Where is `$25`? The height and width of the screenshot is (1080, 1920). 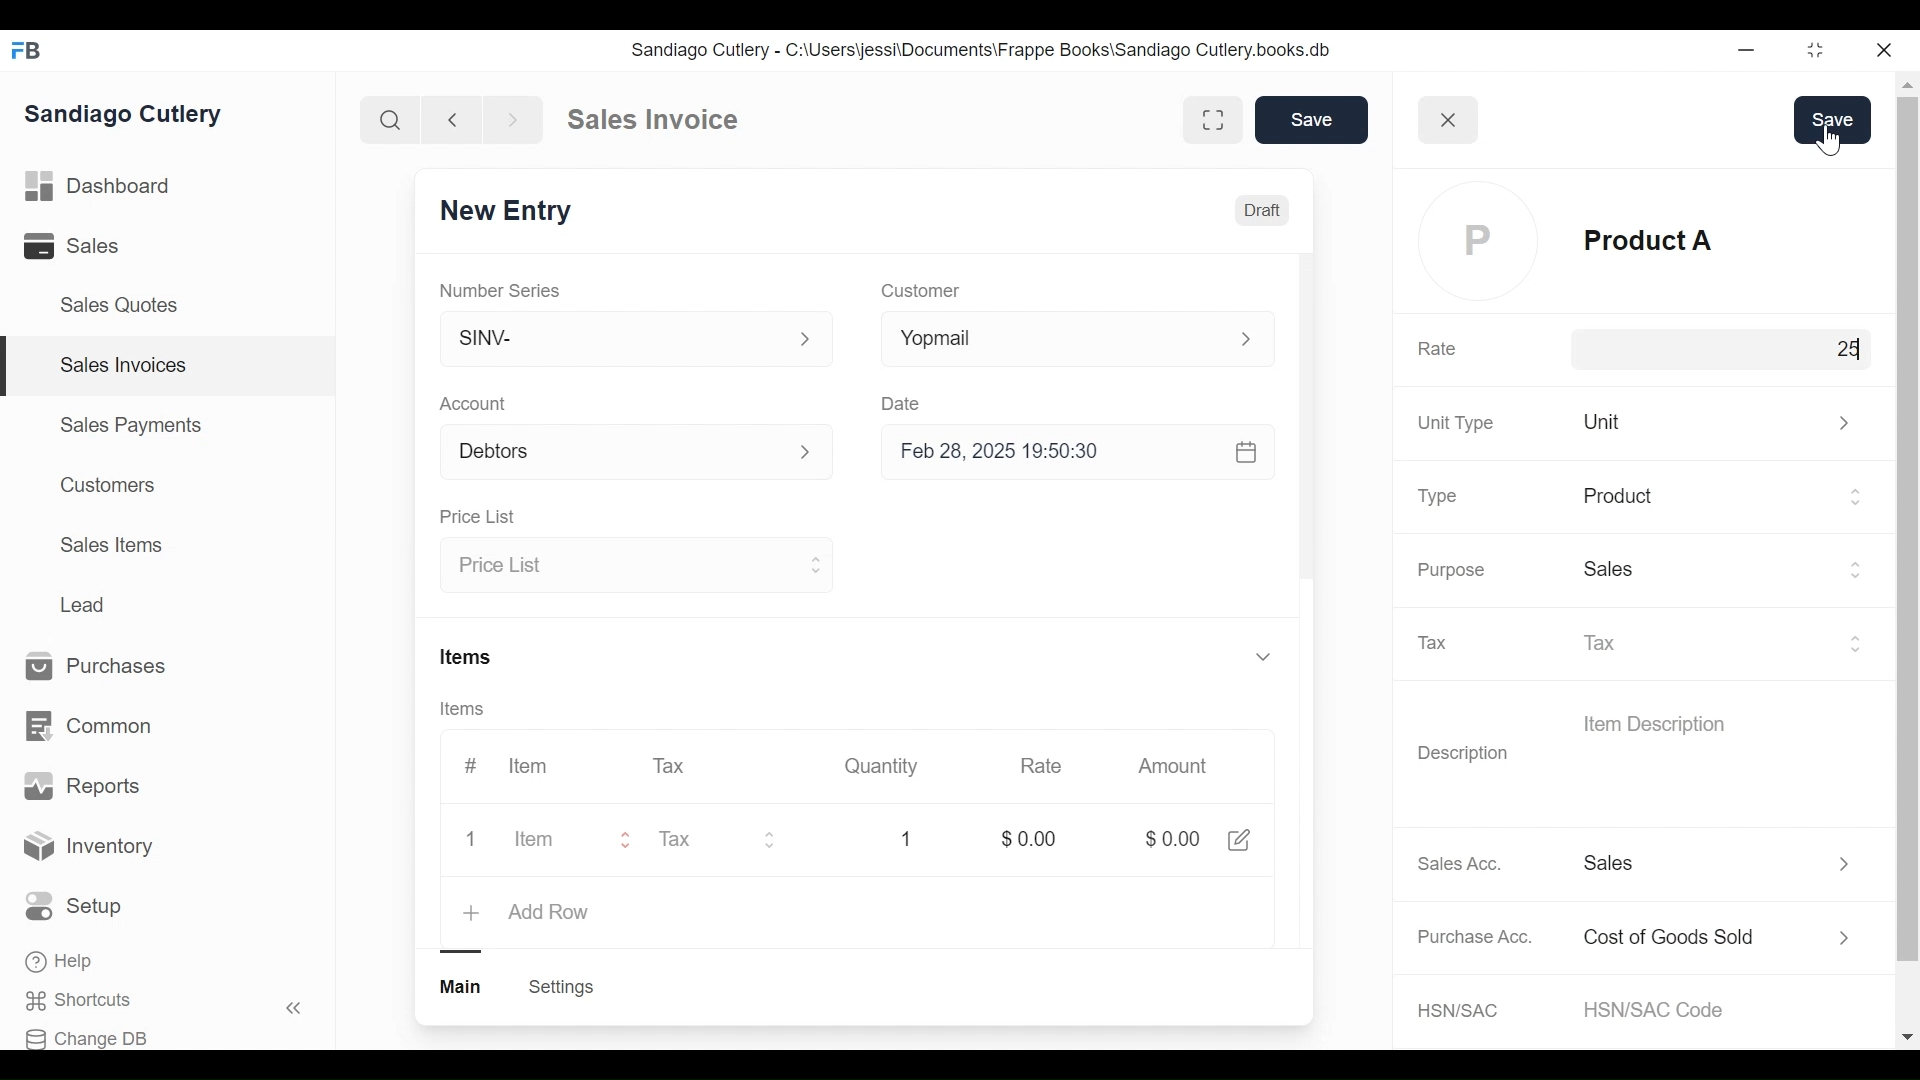 $25 is located at coordinates (1832, 348).